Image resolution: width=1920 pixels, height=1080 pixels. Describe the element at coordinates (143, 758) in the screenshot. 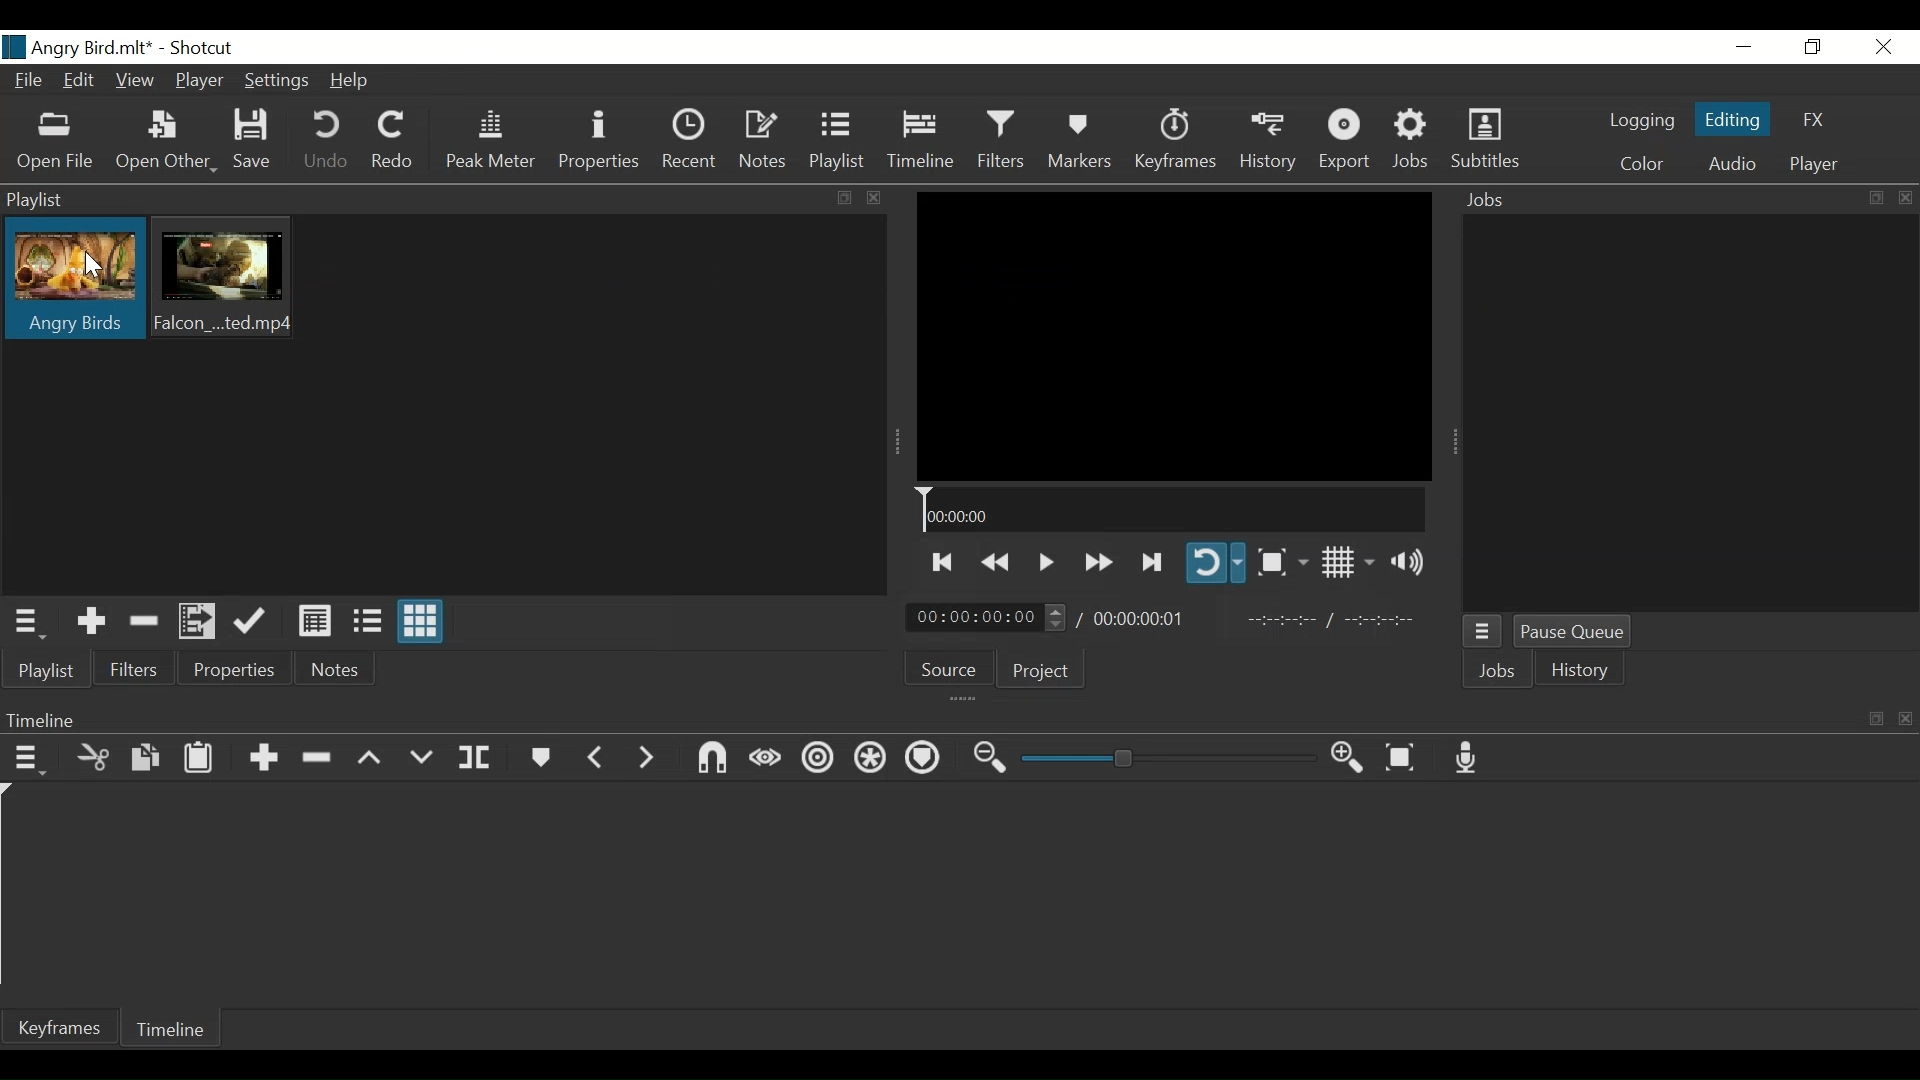

I see `Copy` at that location.